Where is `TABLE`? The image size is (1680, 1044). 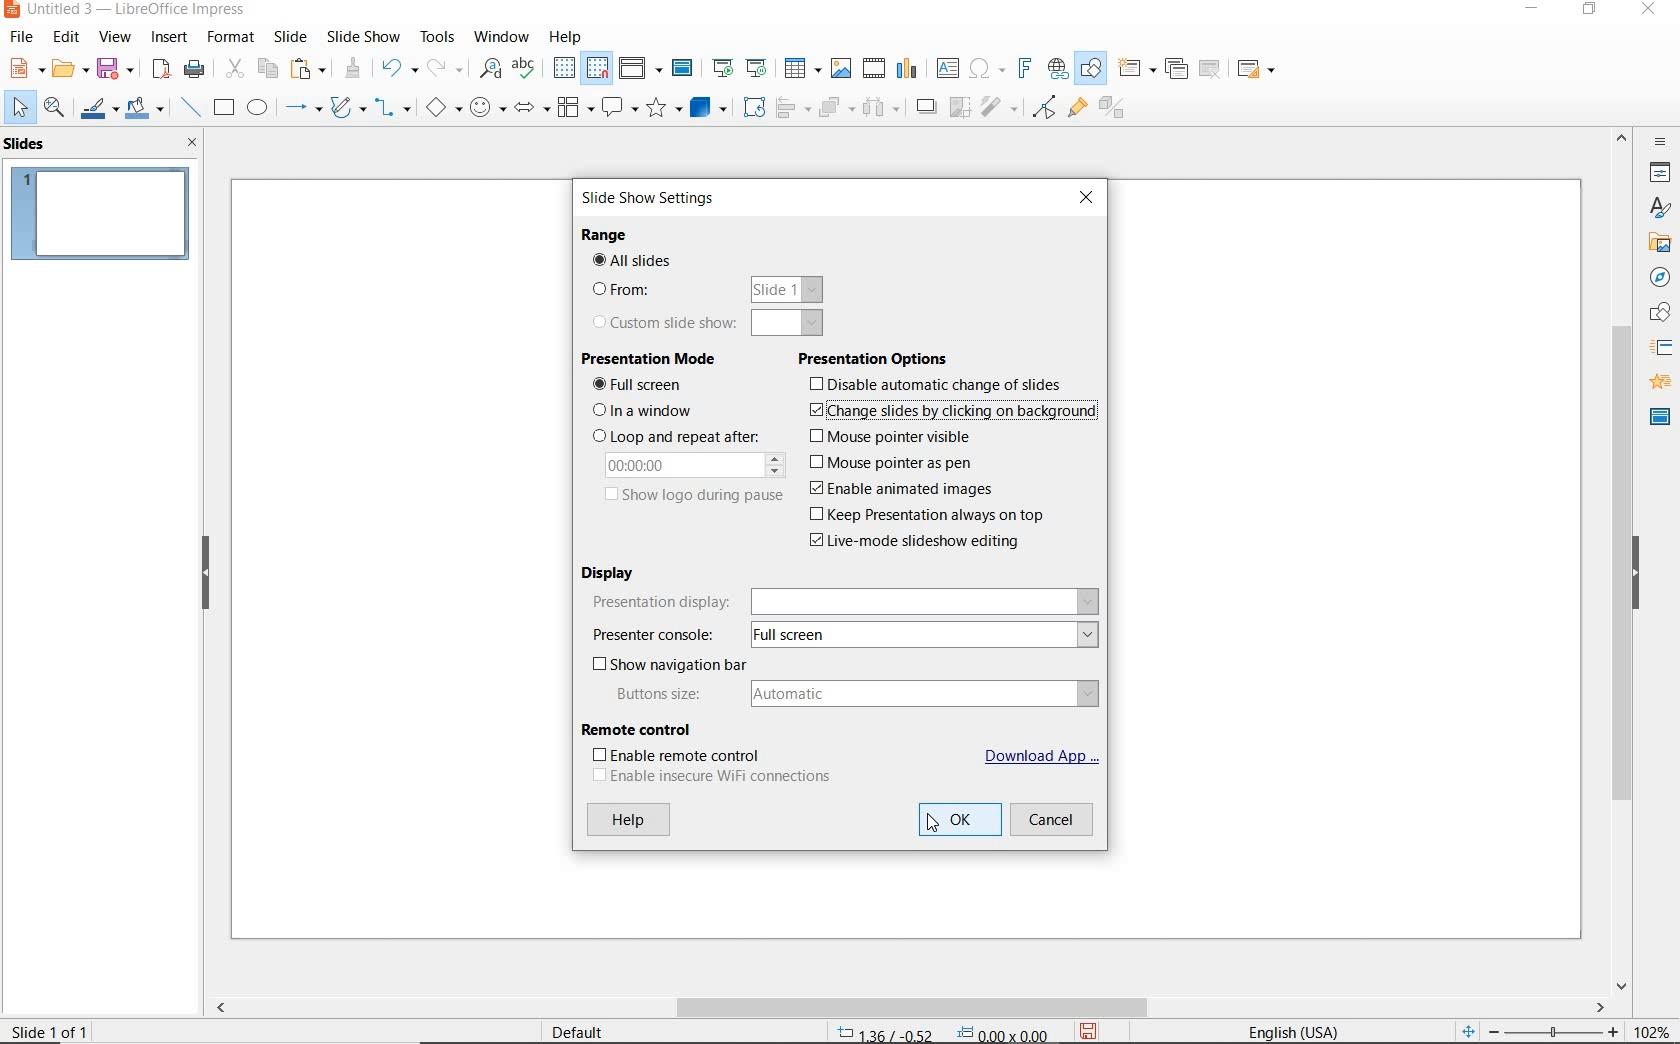 TABLE is located at coordinates (799, 68).